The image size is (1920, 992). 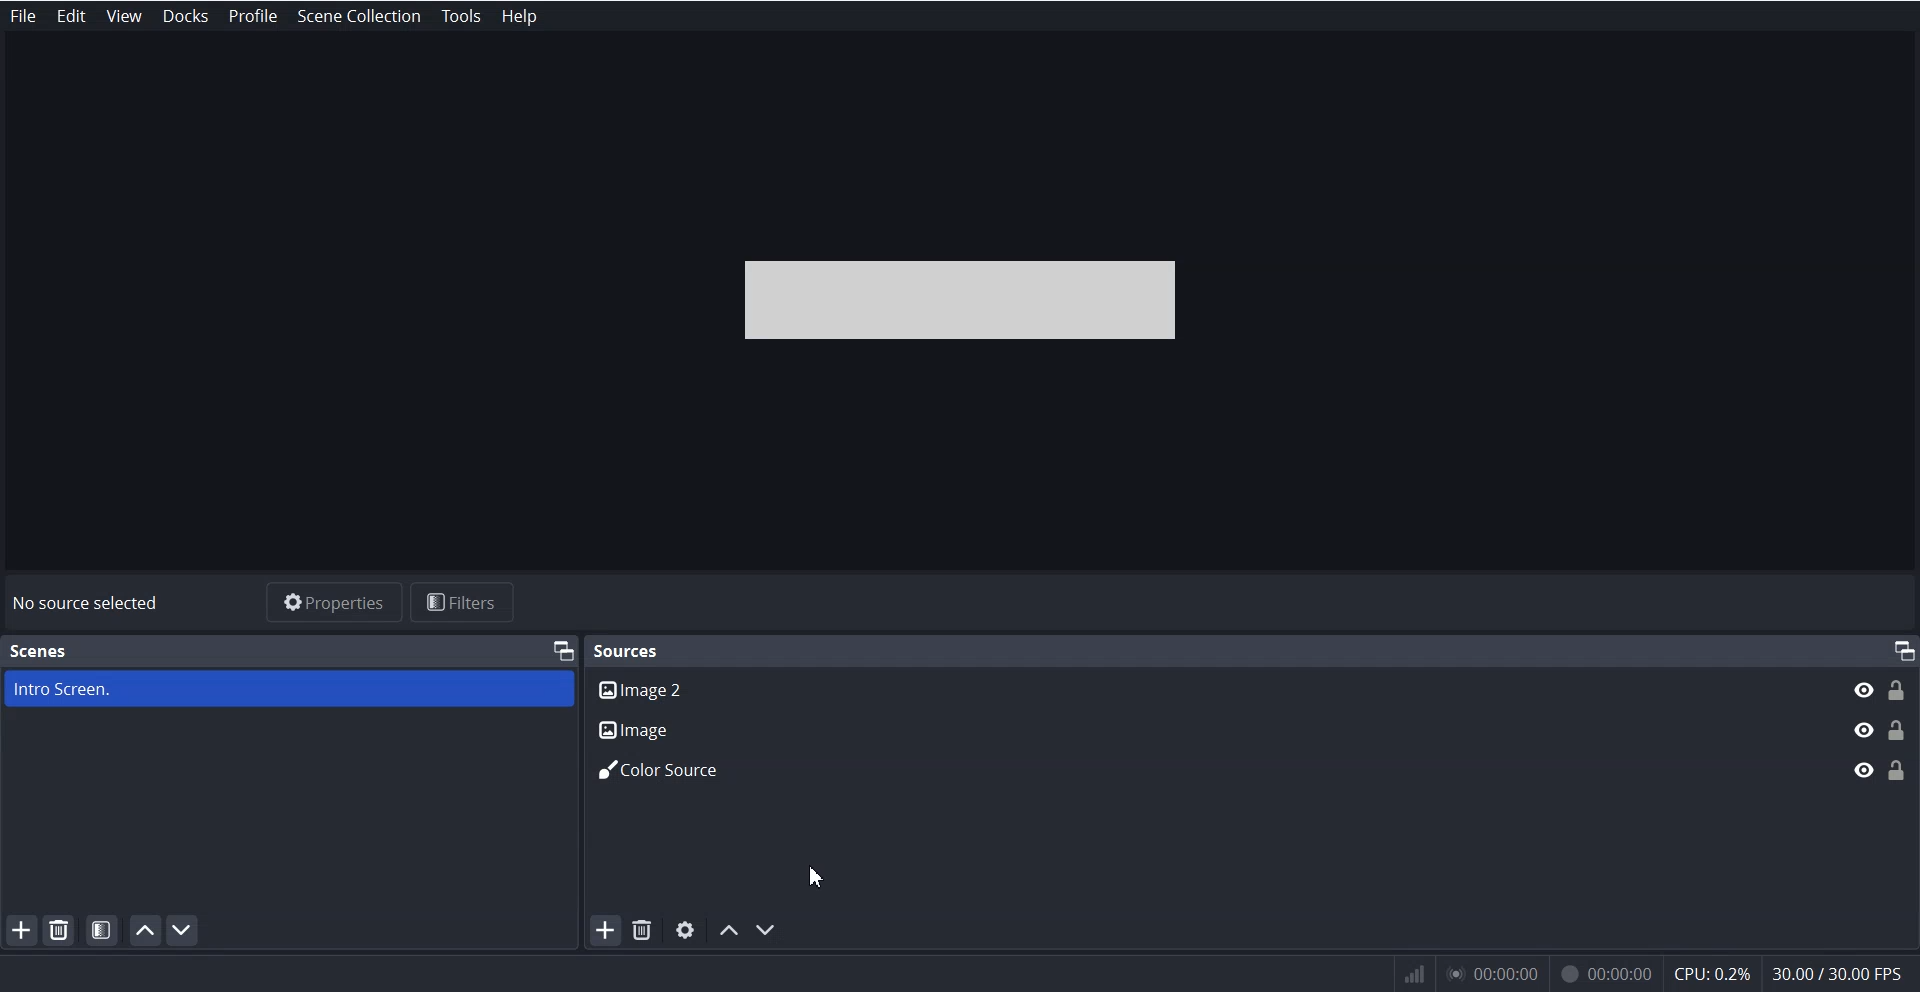 I want to click on Scene Collection, so click(x=360, y=17).